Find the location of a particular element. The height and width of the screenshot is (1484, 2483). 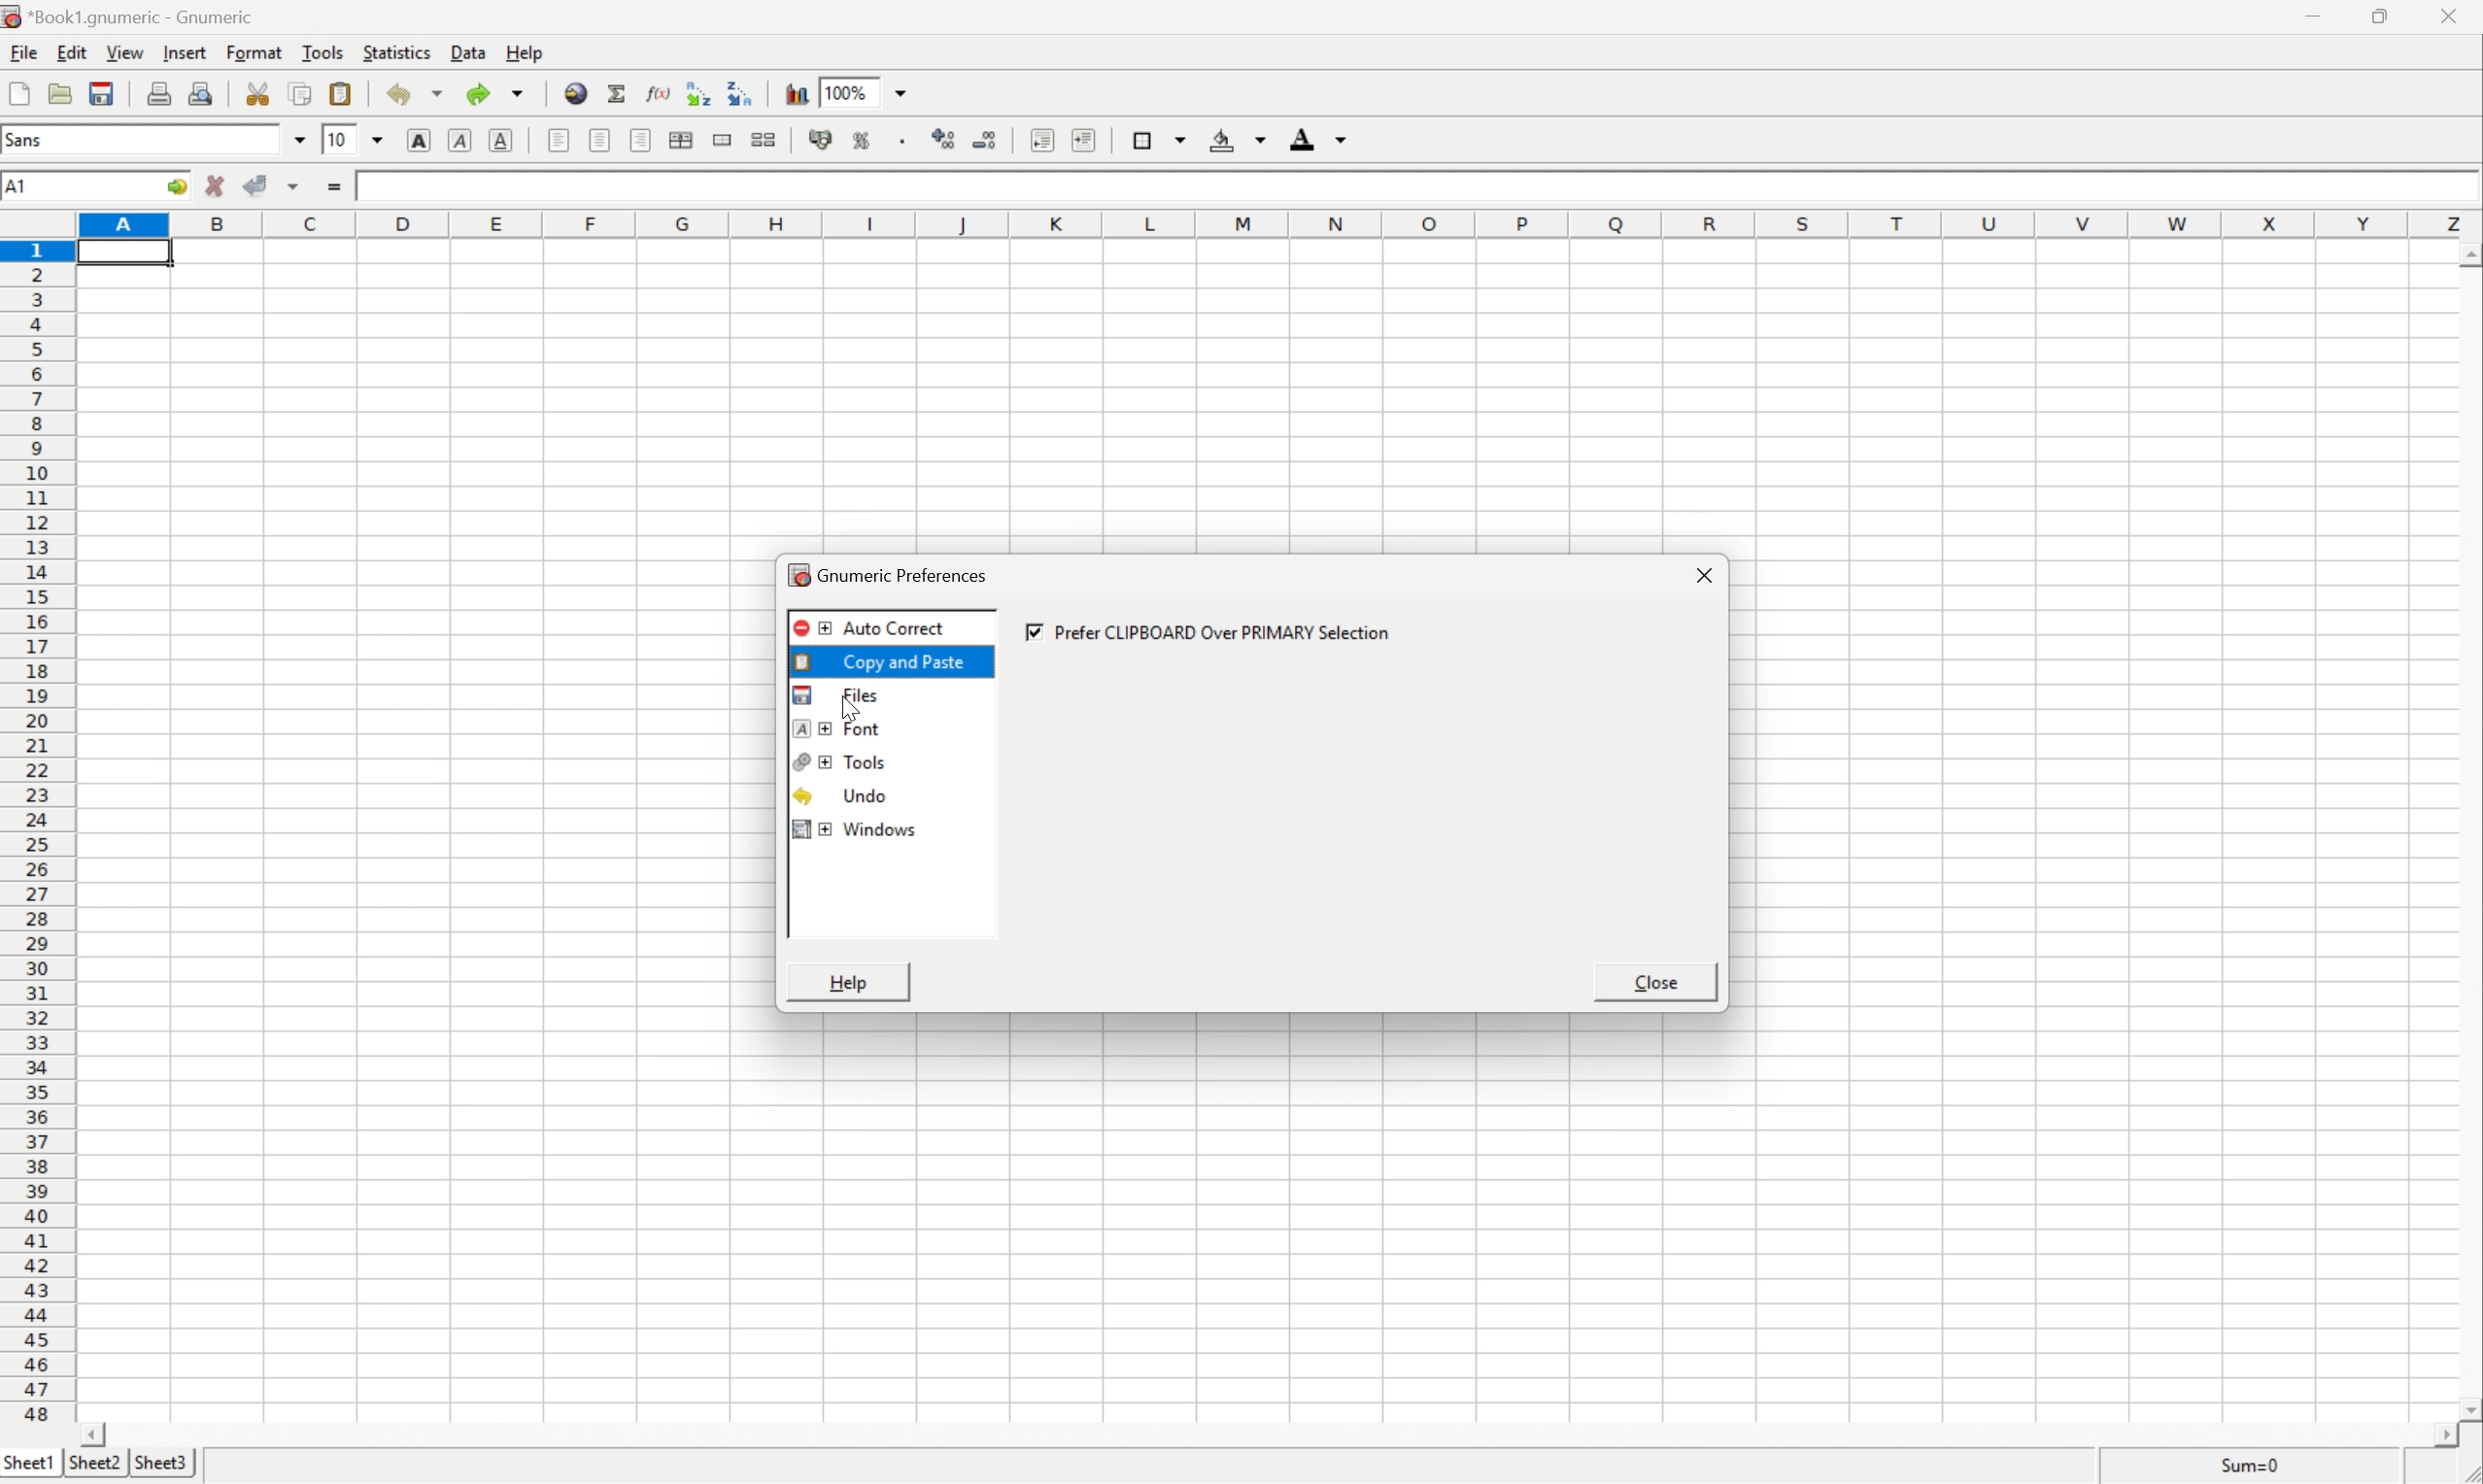

Font size 10 is located at coordinates (357, 141).